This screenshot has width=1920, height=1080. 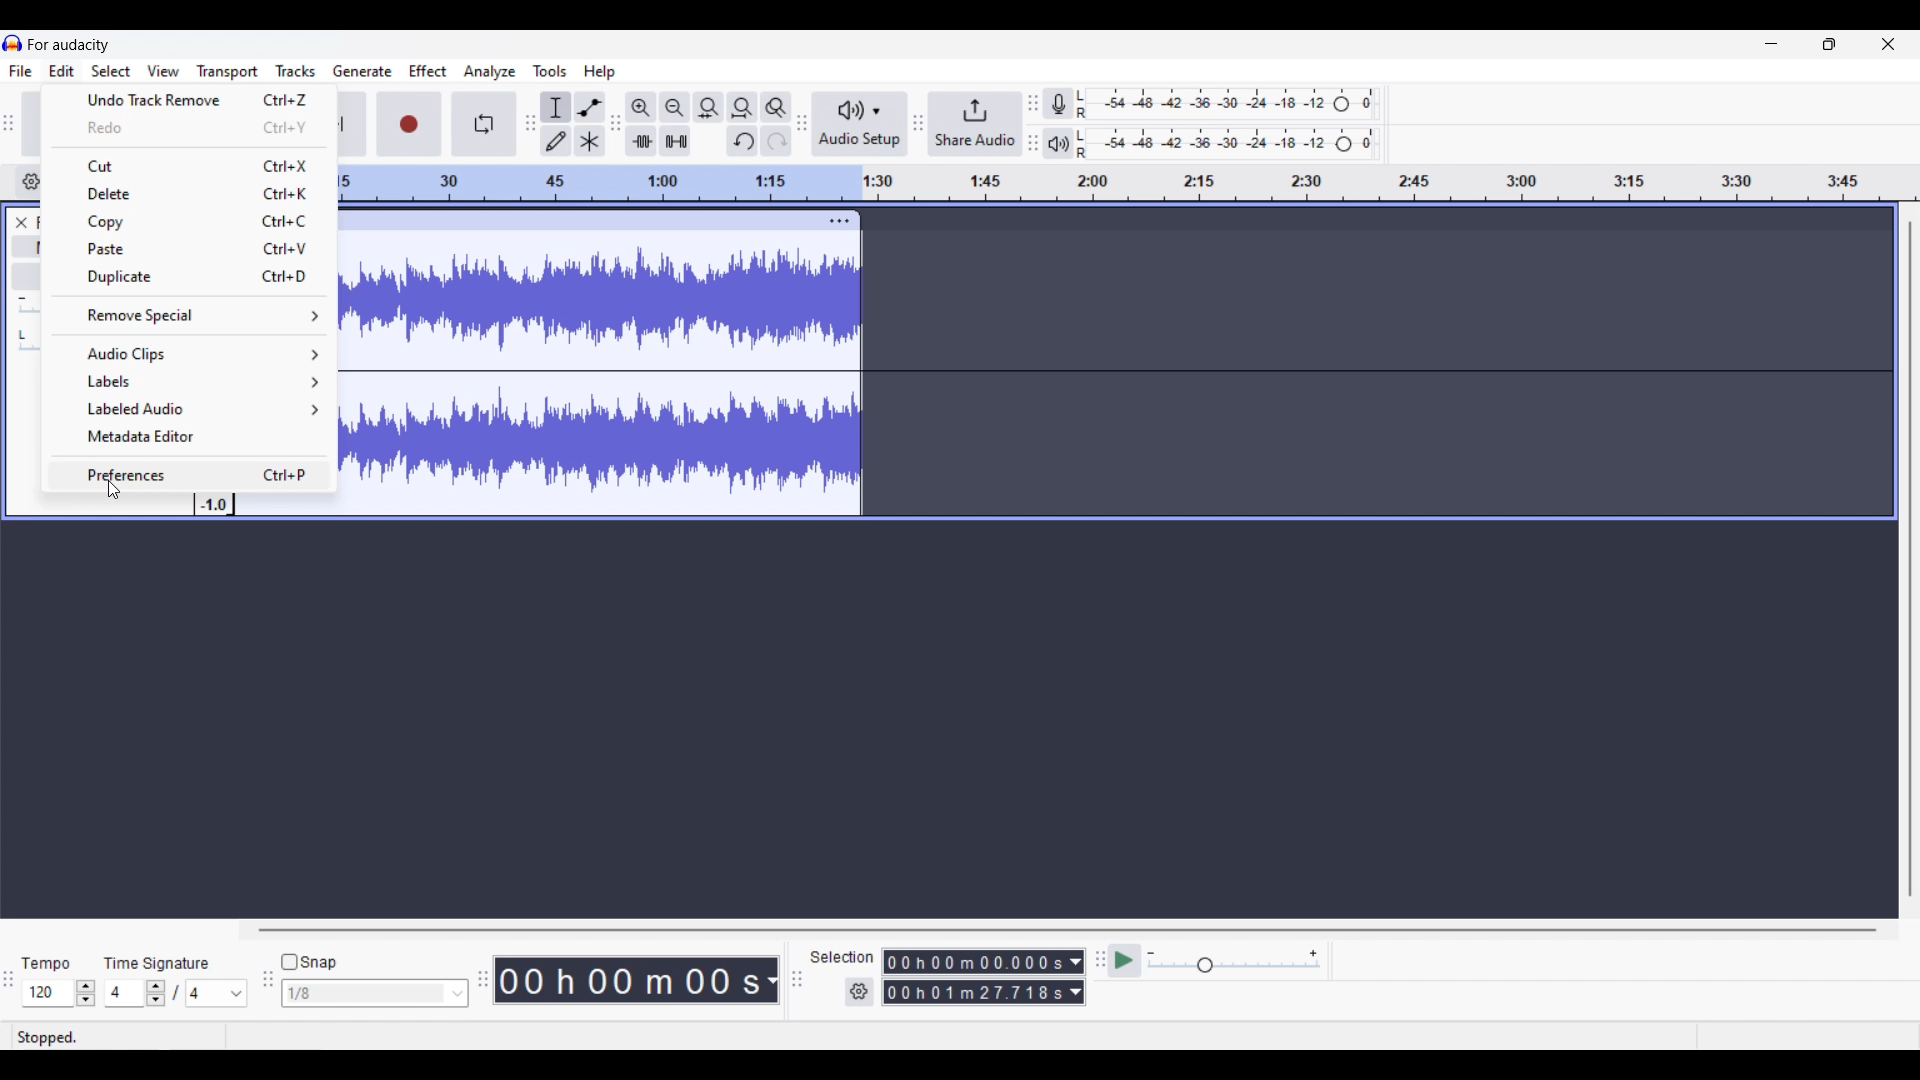 I want to click on Transport menu, so click(x=227, y=72).